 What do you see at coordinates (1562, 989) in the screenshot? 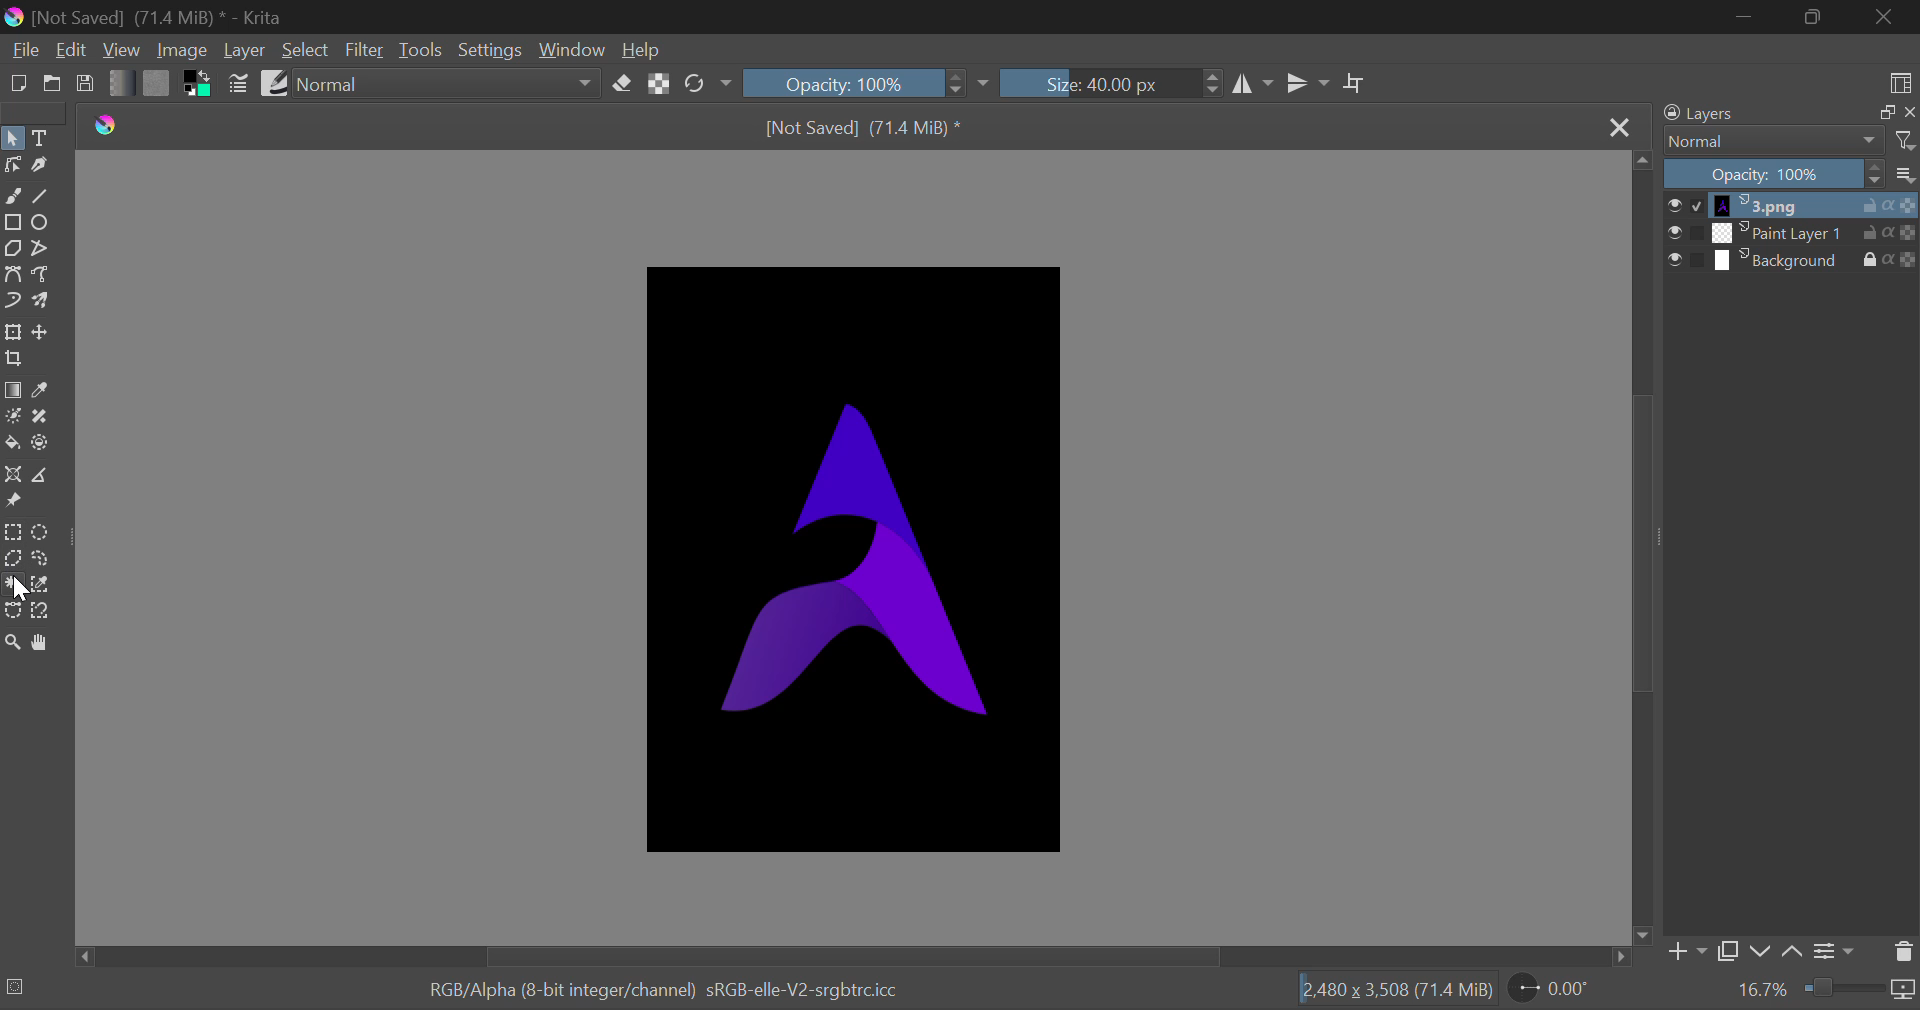
I see `Page Rotation` at bounding box center [1562, 989].